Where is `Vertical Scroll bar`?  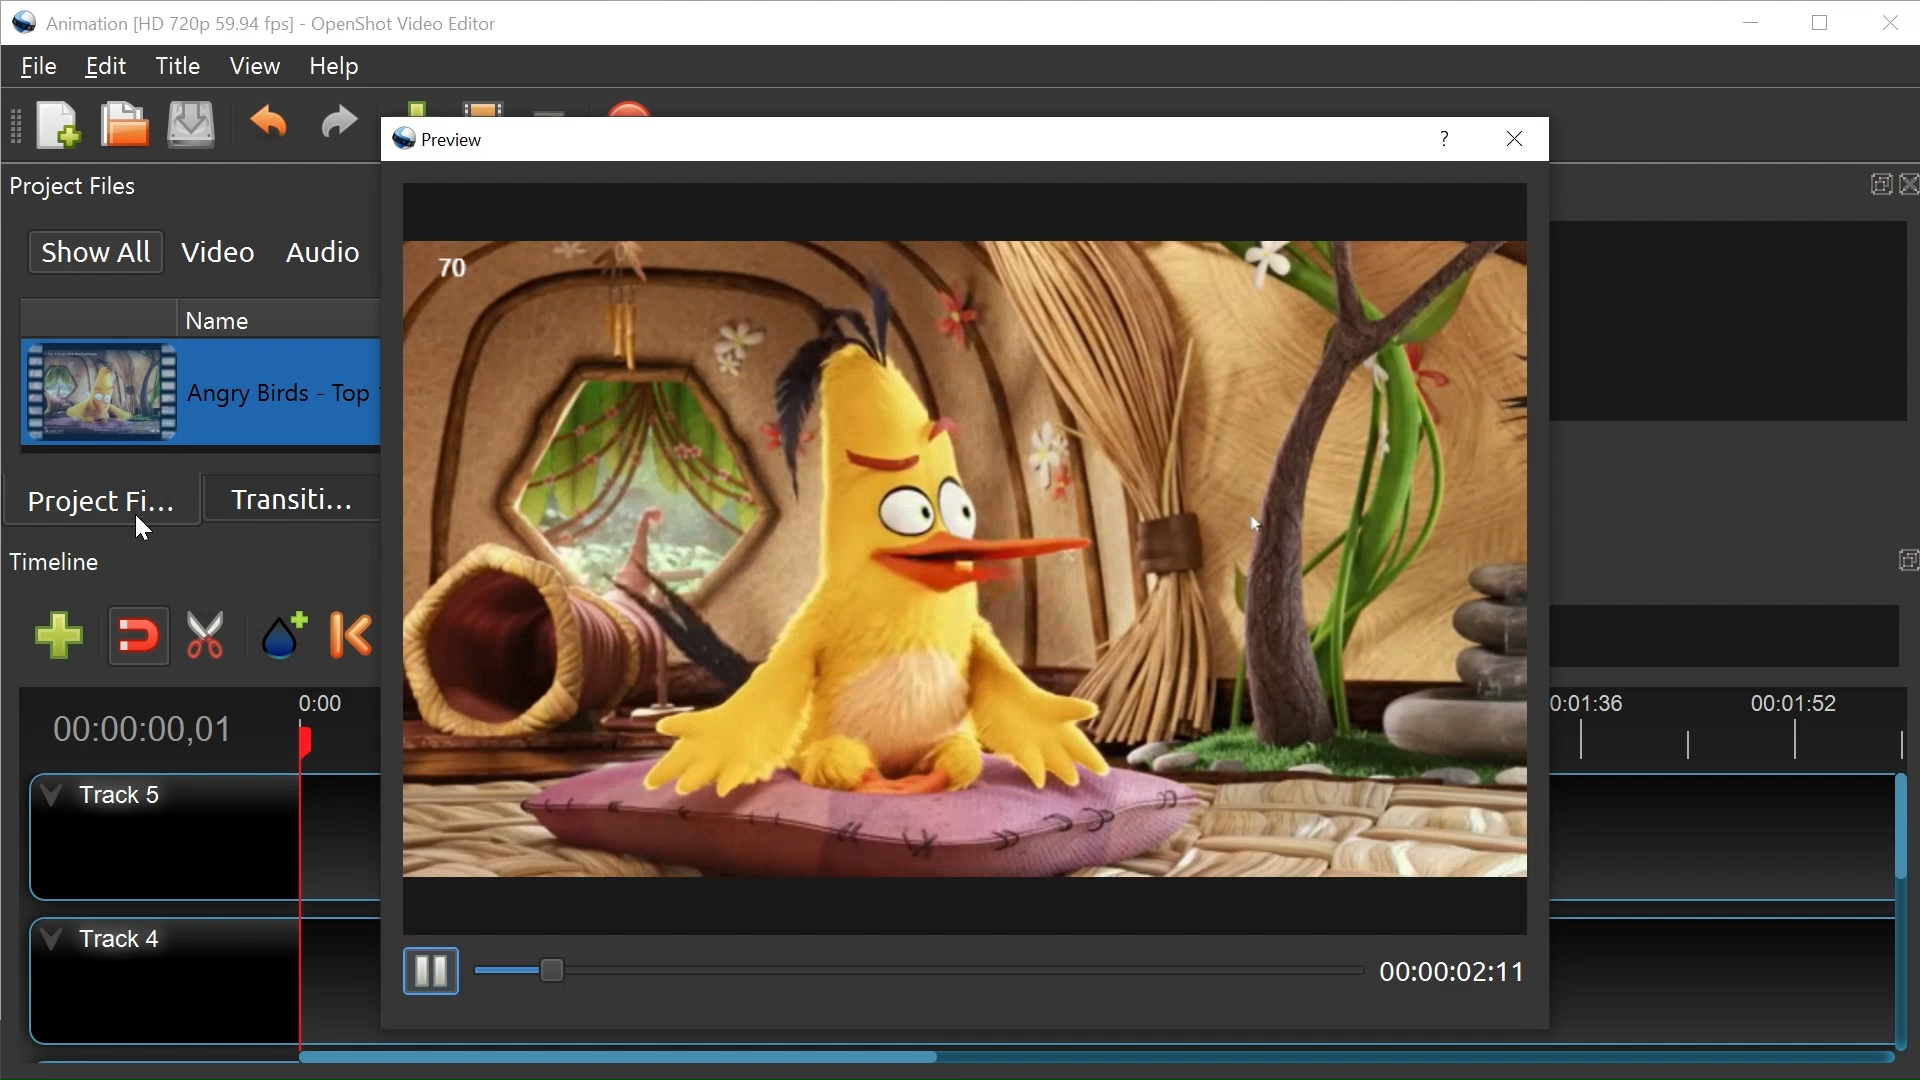
Vertical Scroll bar is located at coordinates (1900, 826).